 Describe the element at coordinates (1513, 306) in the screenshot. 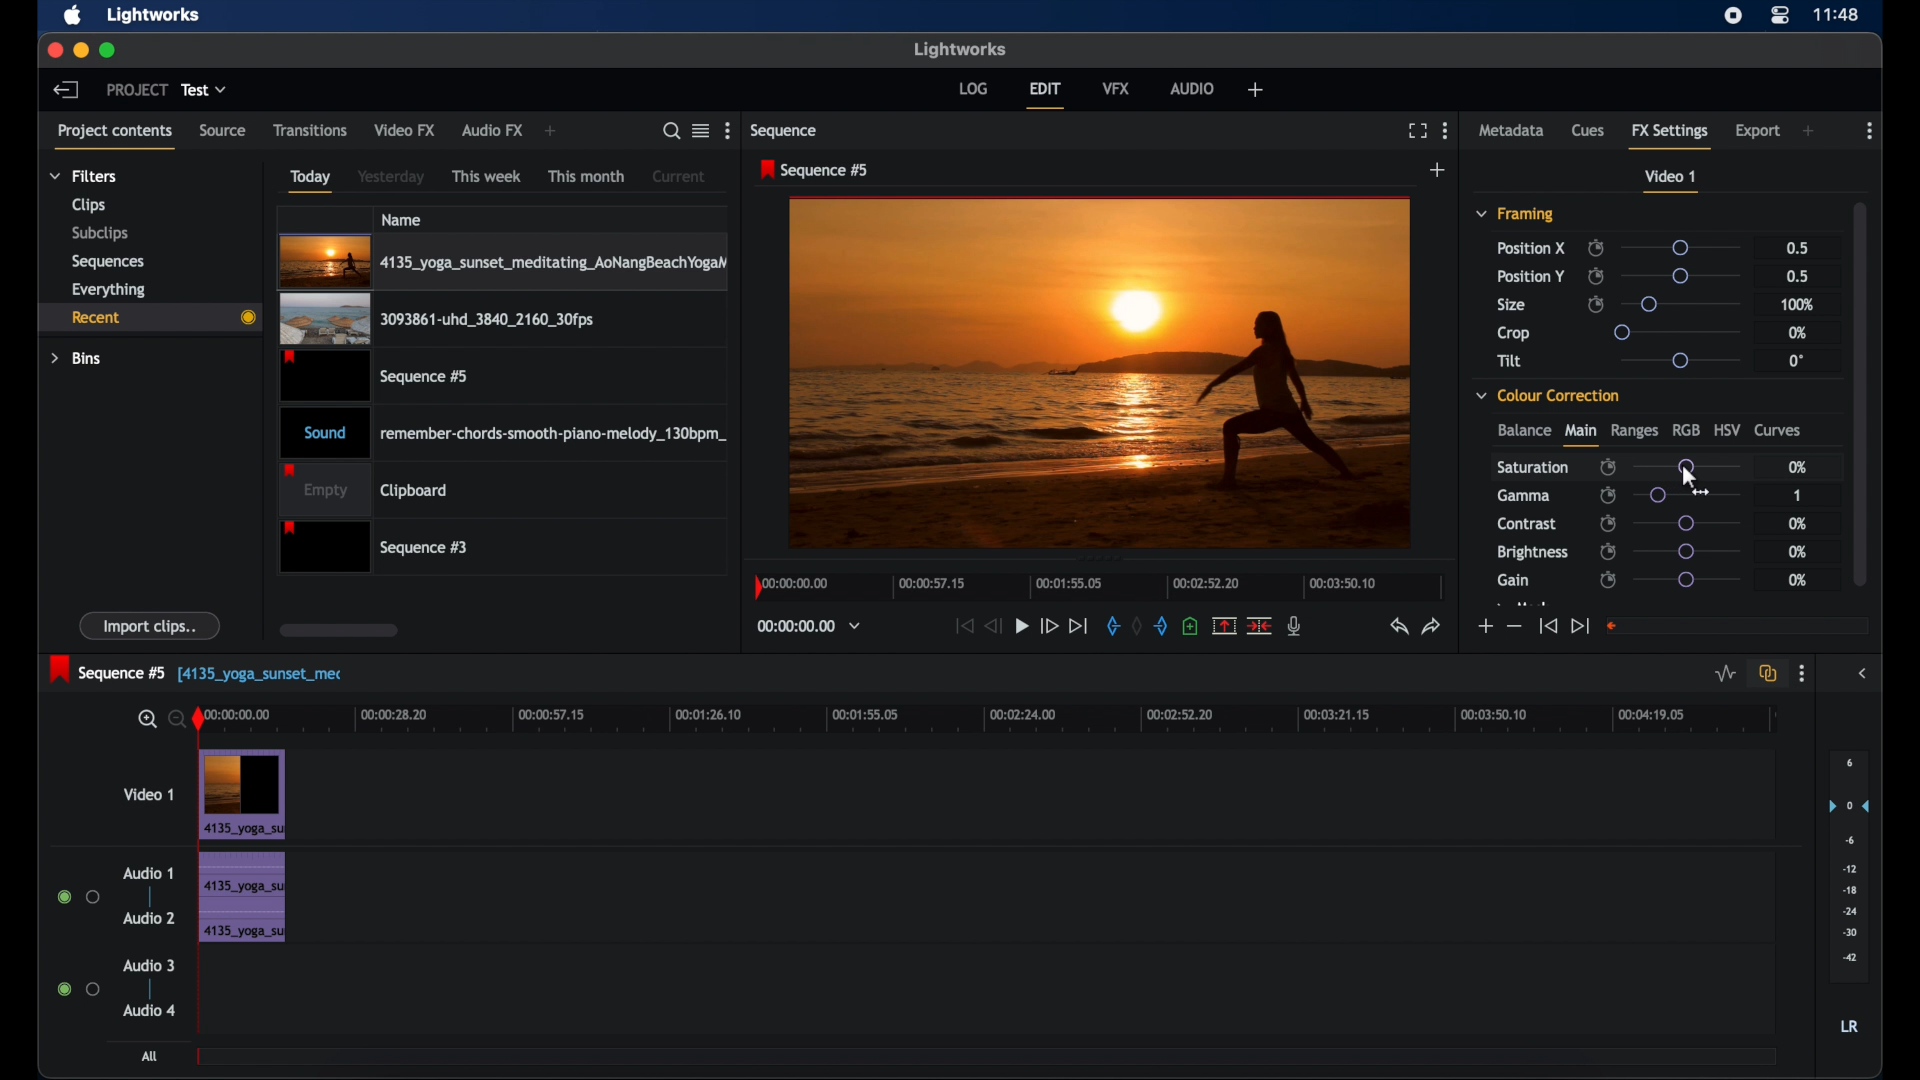

I see `size` at that location.